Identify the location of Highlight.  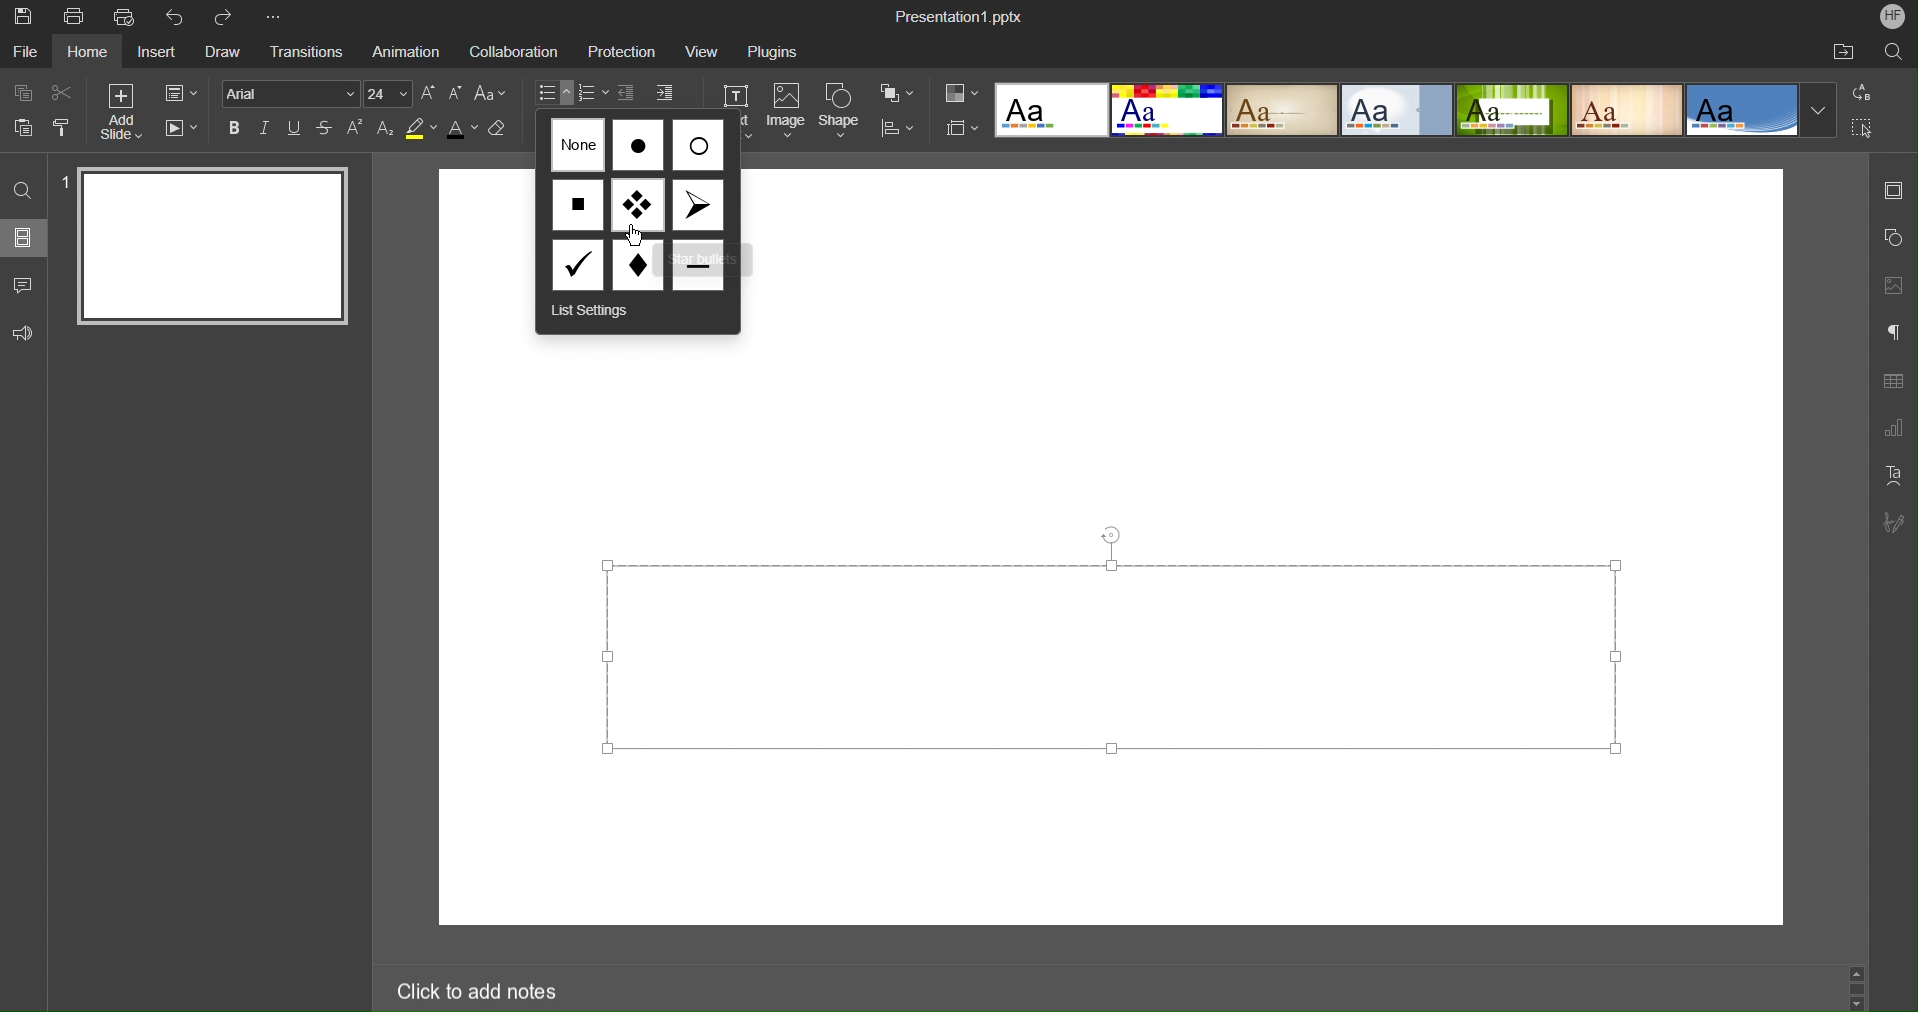
(419, 130).